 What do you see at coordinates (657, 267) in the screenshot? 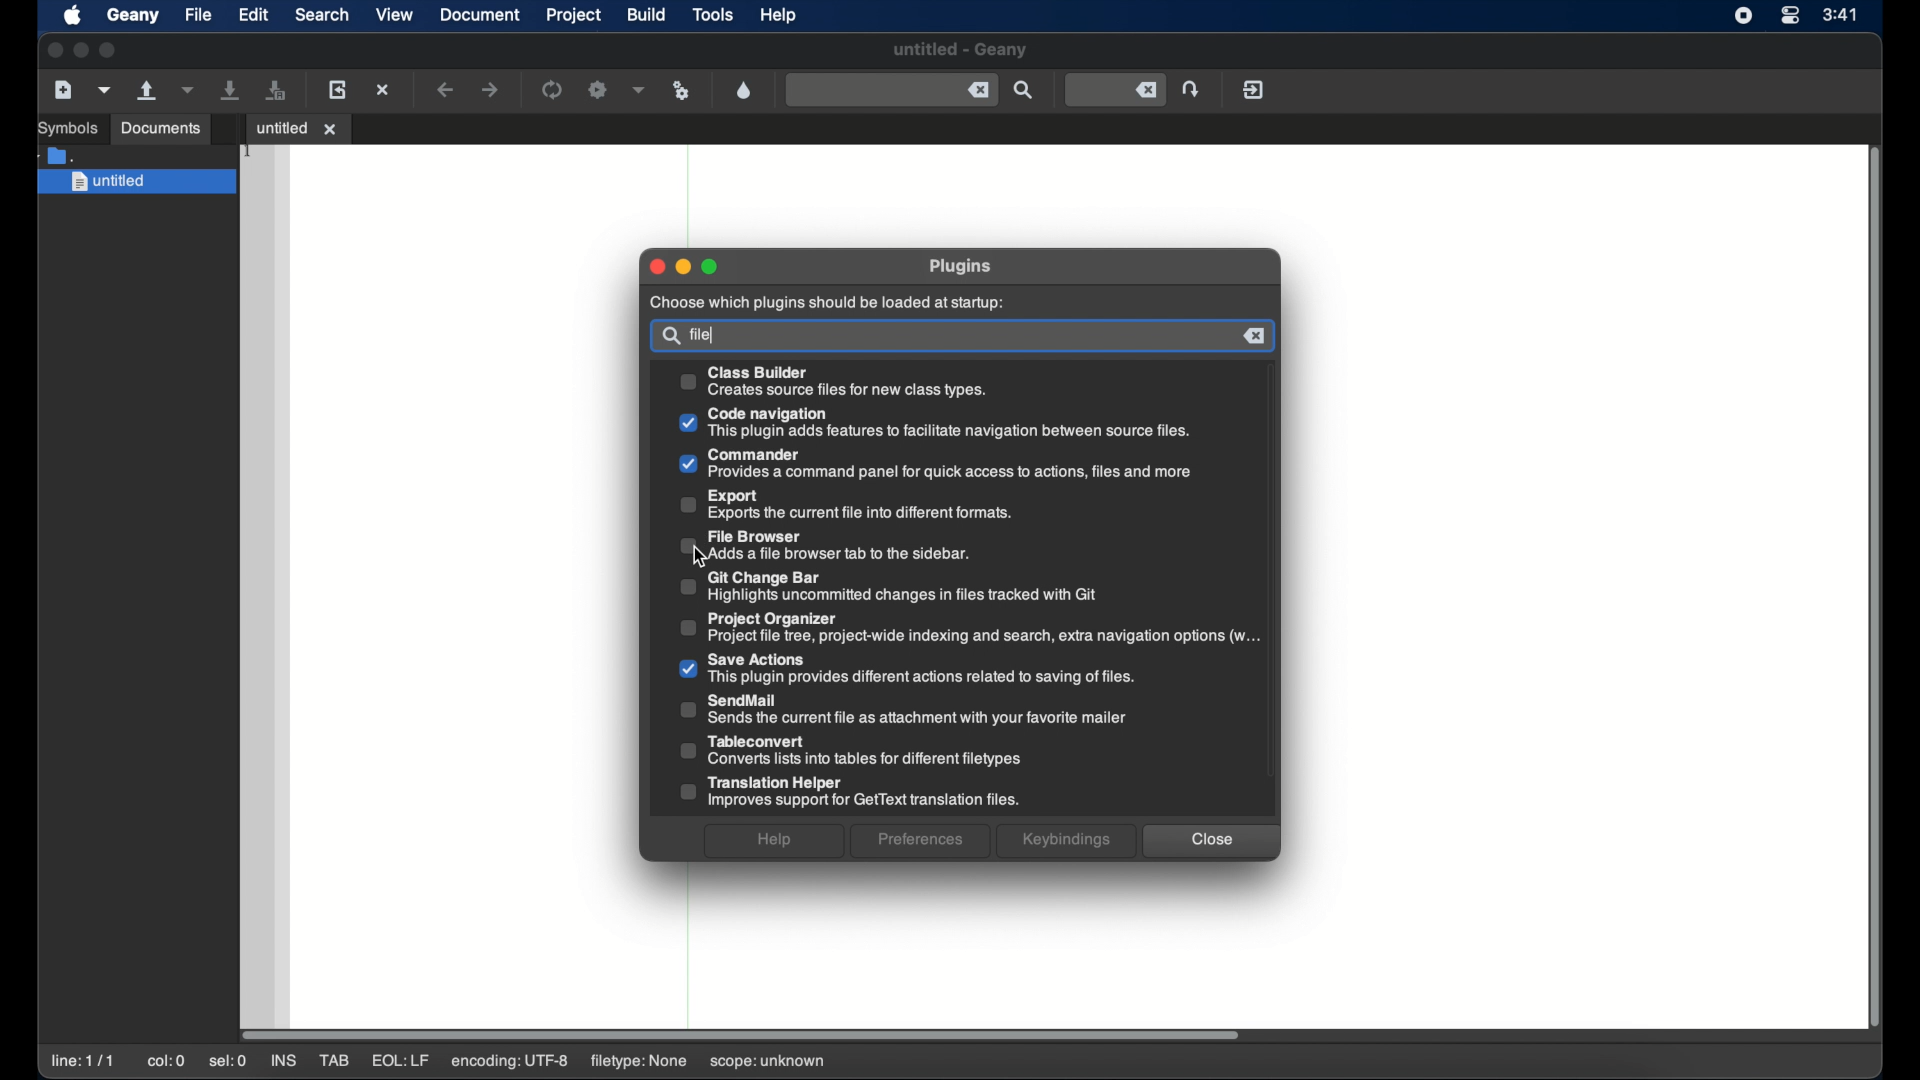
I see `` at bounding box center [657, 267].